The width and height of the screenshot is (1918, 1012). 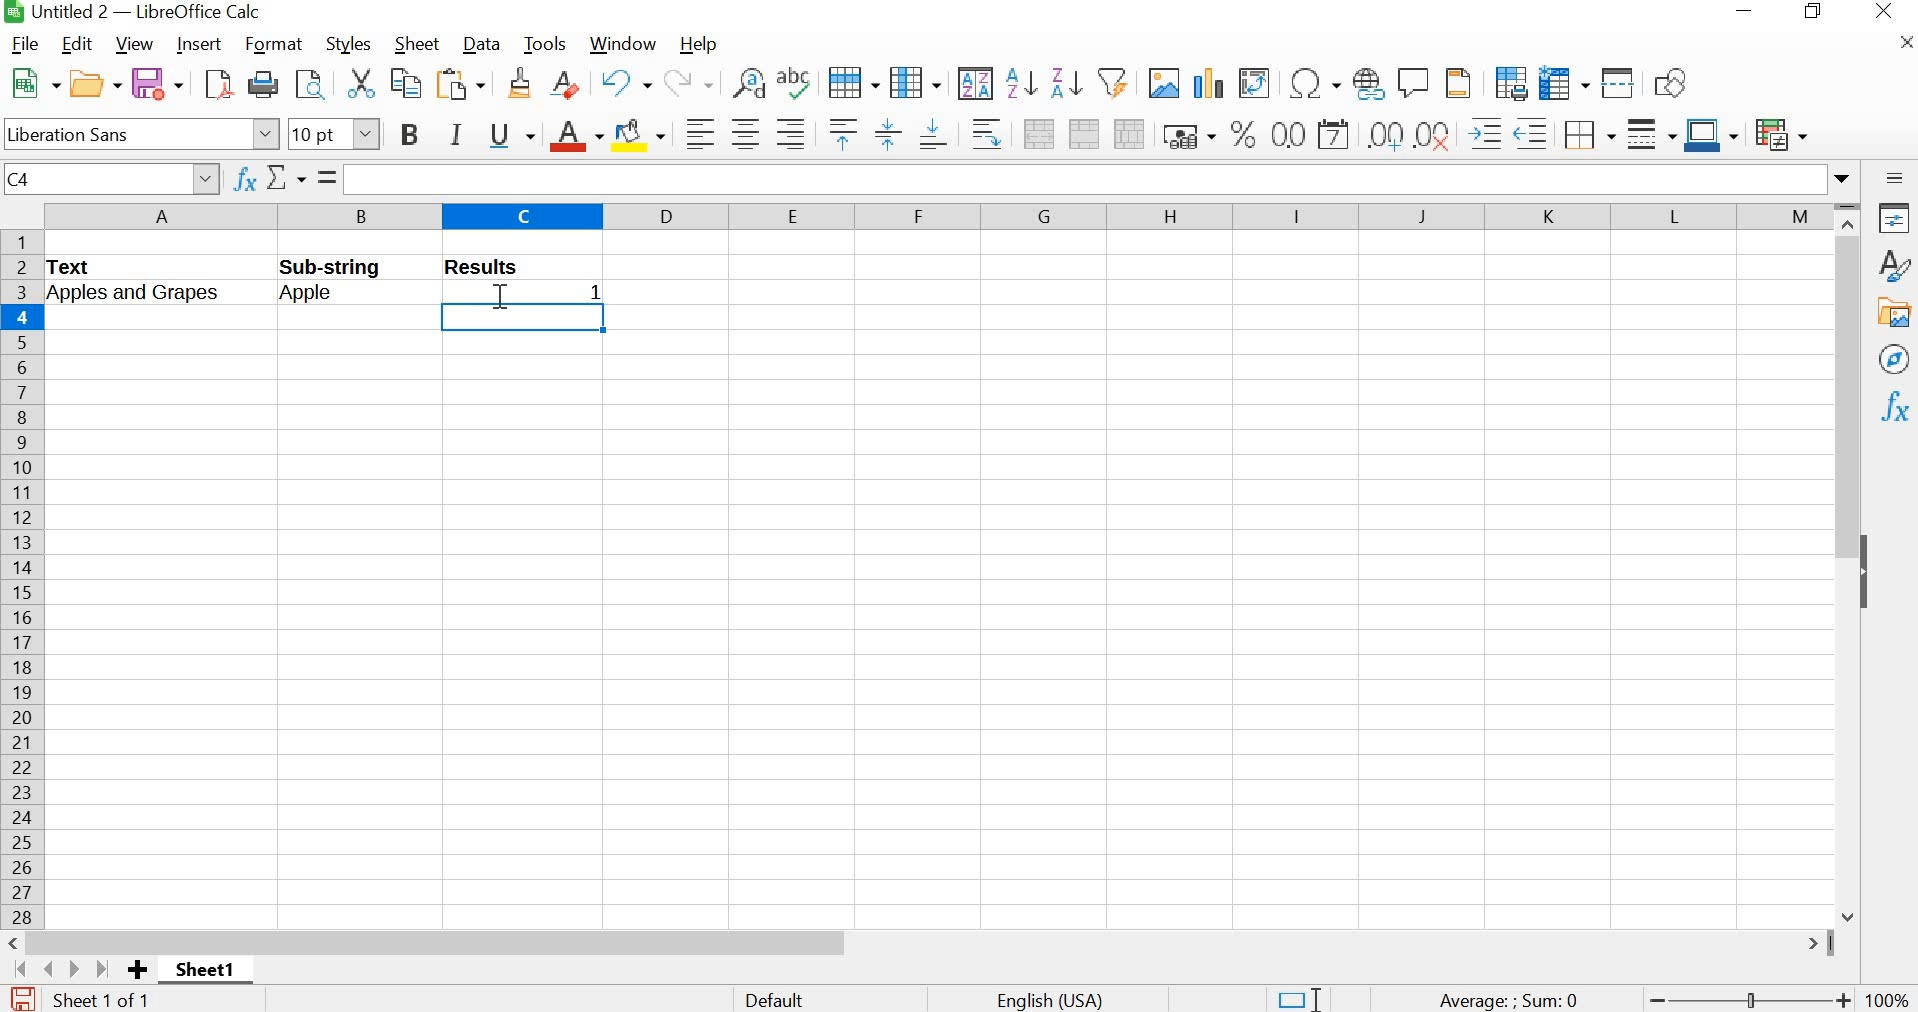 What do you see at coordinates (1750, 998) in the screenshot?
I see `zoom out or zoom in` at bounding box center [1750, 998].